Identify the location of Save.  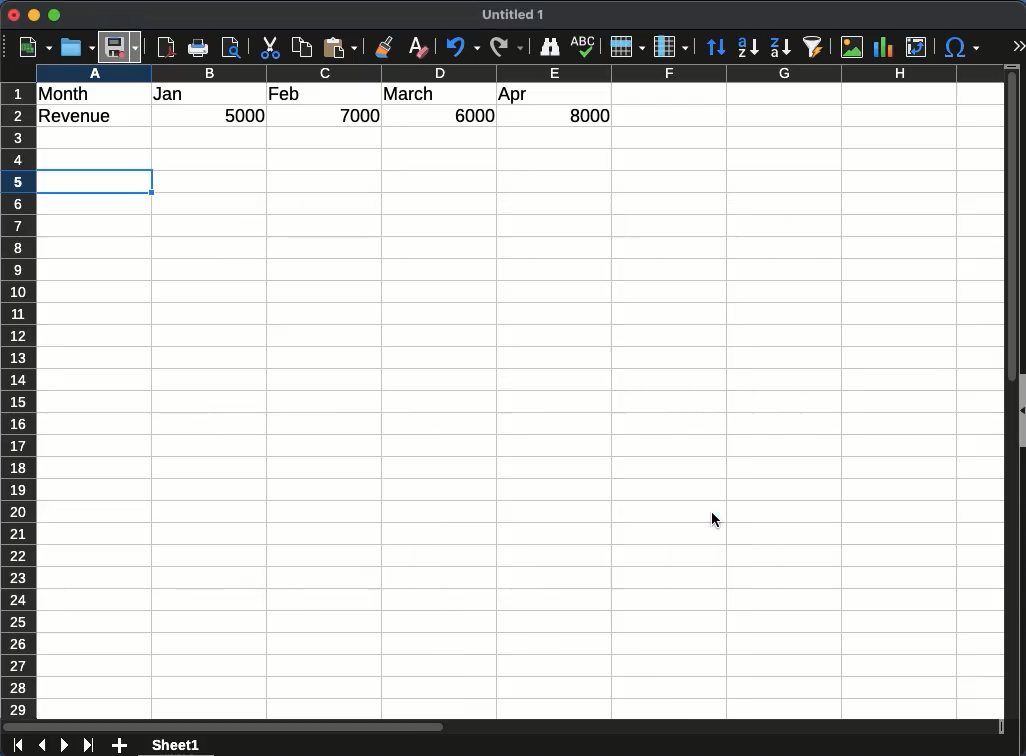
(121, 46).